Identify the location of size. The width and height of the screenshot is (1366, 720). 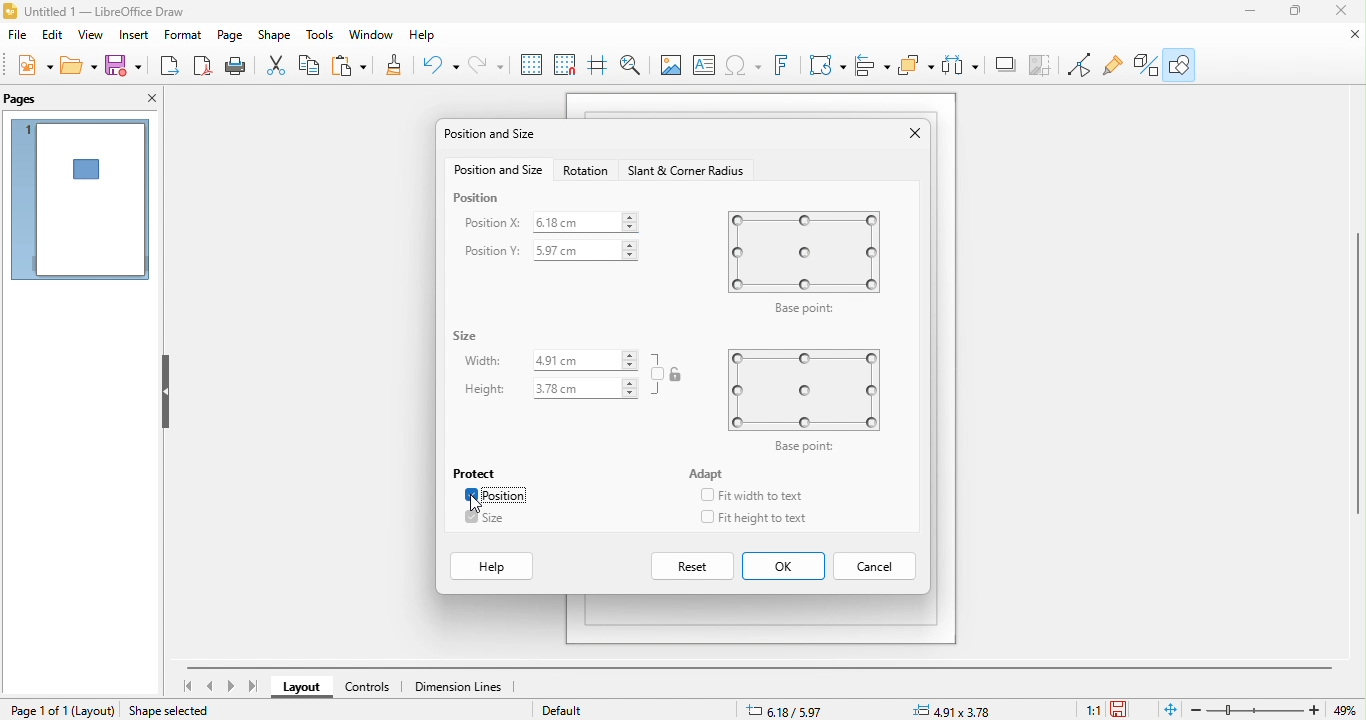
(467, 336).